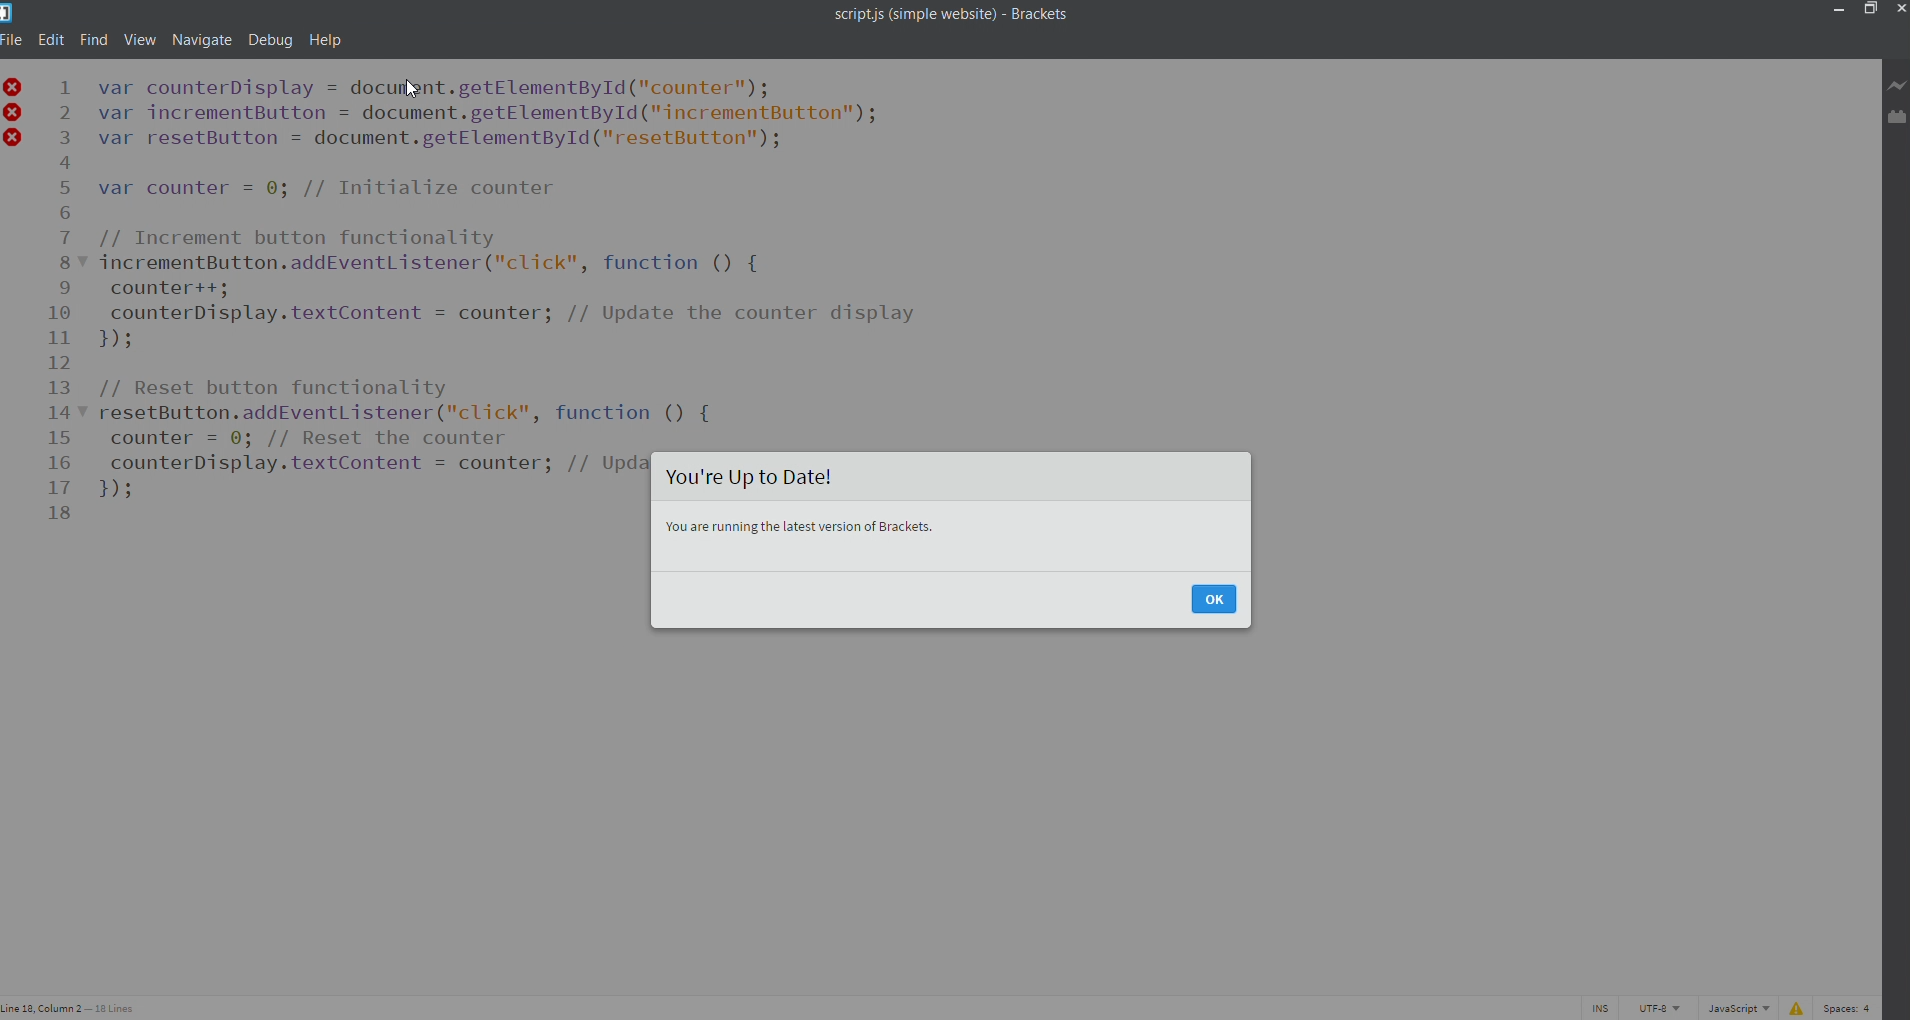  I want to click on error display, so click(1793, 1008).